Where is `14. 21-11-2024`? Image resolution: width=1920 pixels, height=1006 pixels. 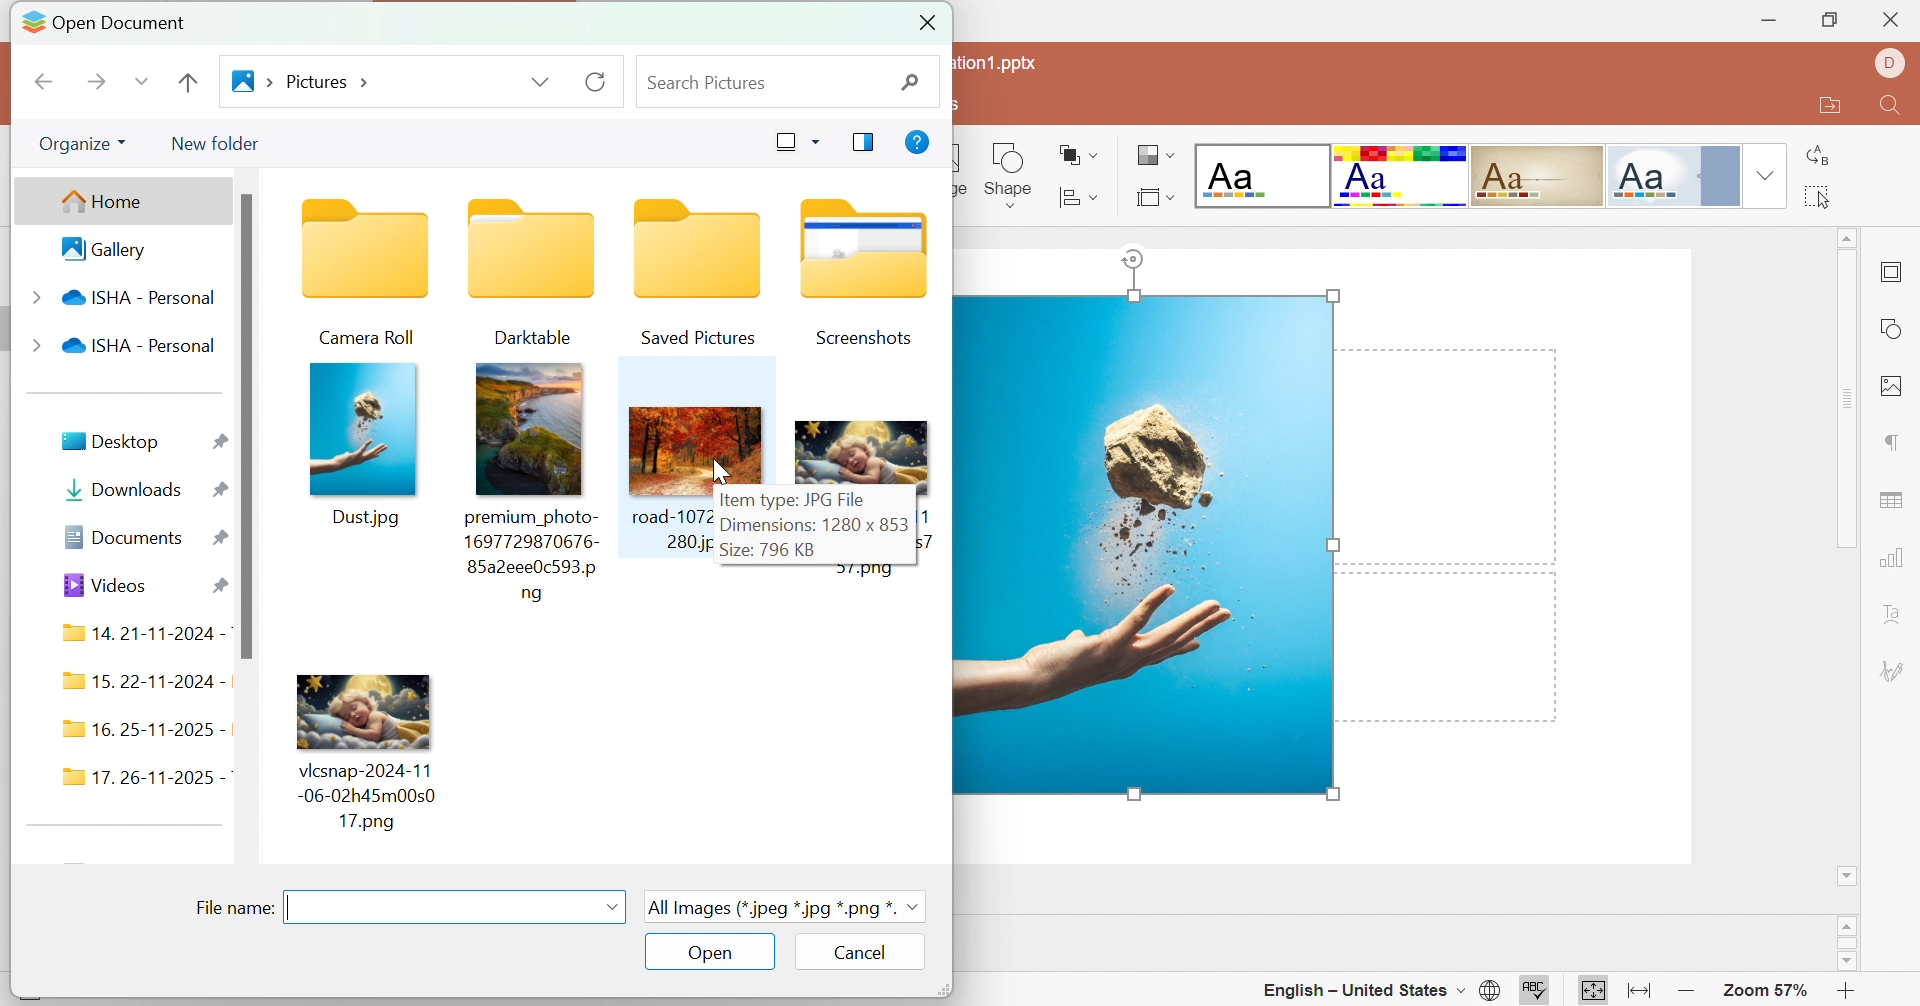
14. 21-11-2024 is located at coordinates (145, 629).